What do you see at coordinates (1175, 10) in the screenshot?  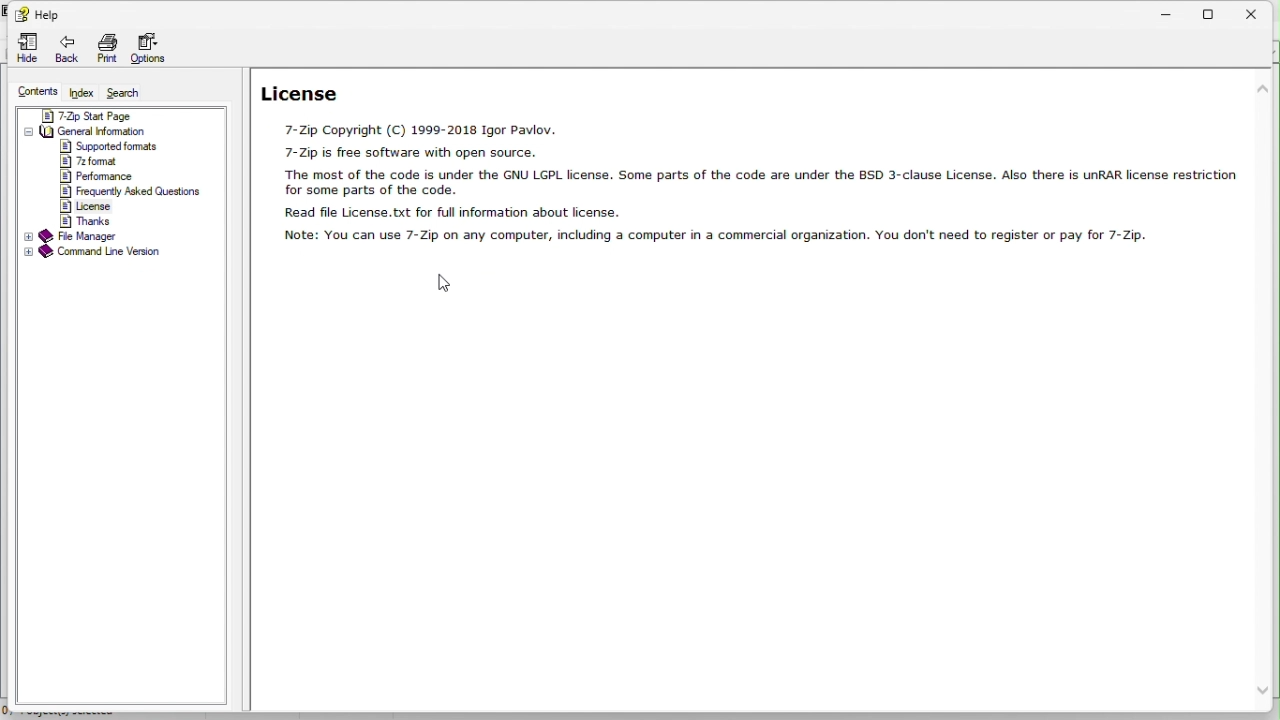 I see `Minimize` at bounding box center [1175, 10].